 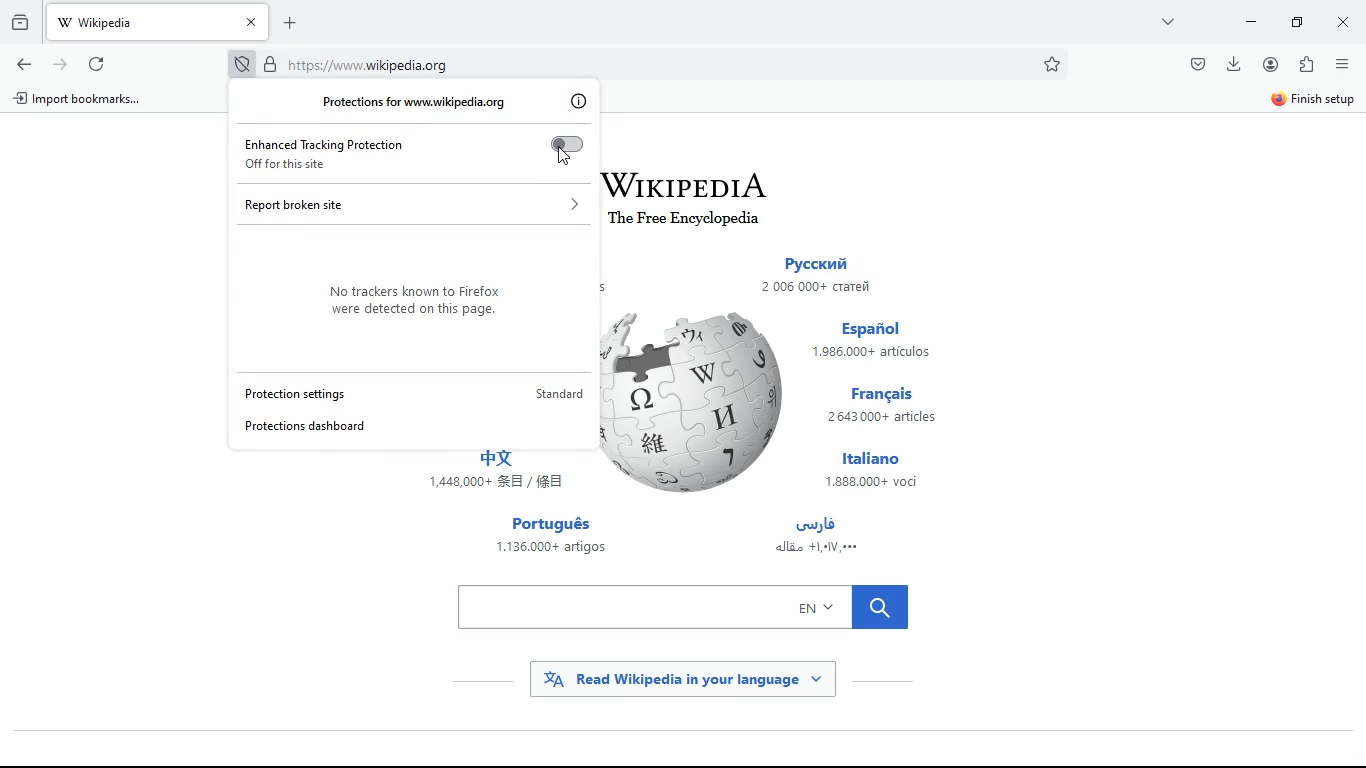 What do you see at coordinates (315, 429) in the screenshot?
I see `protections dashboard` at bounding box center [315, 429].